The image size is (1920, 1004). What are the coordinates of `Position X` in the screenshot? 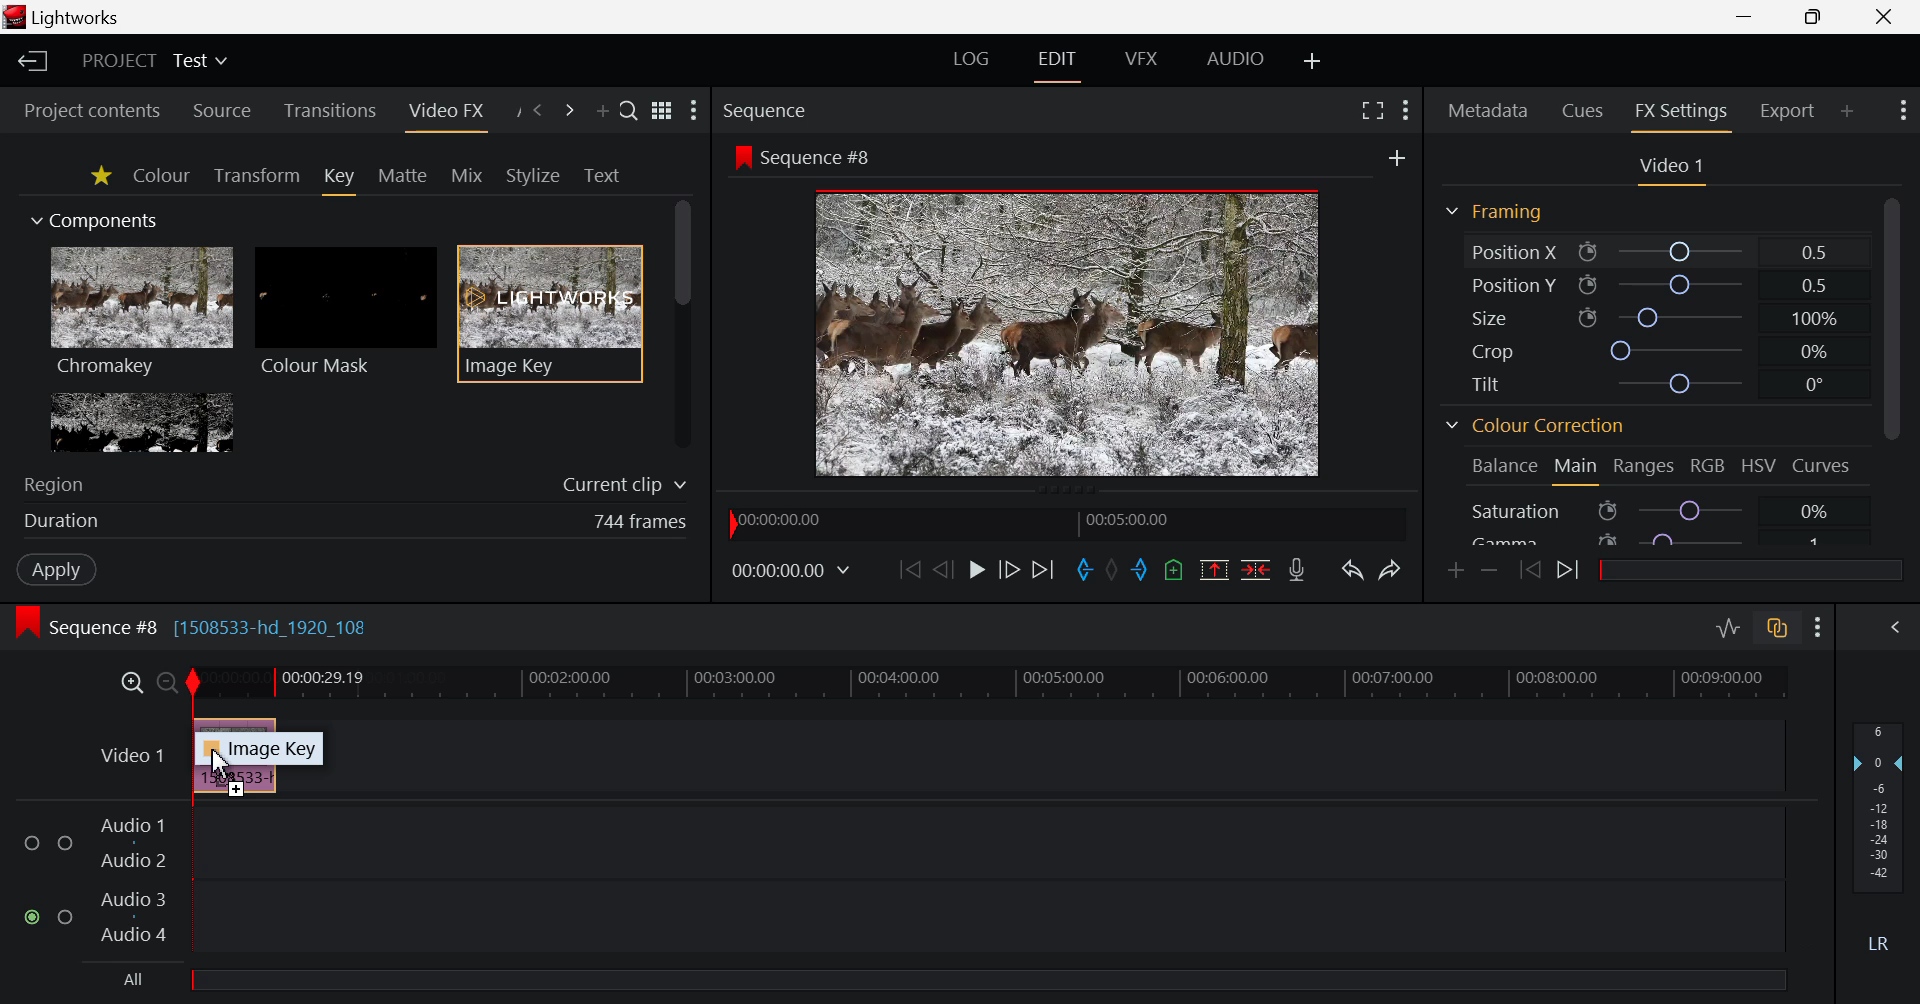 It's located at (1510, 252).